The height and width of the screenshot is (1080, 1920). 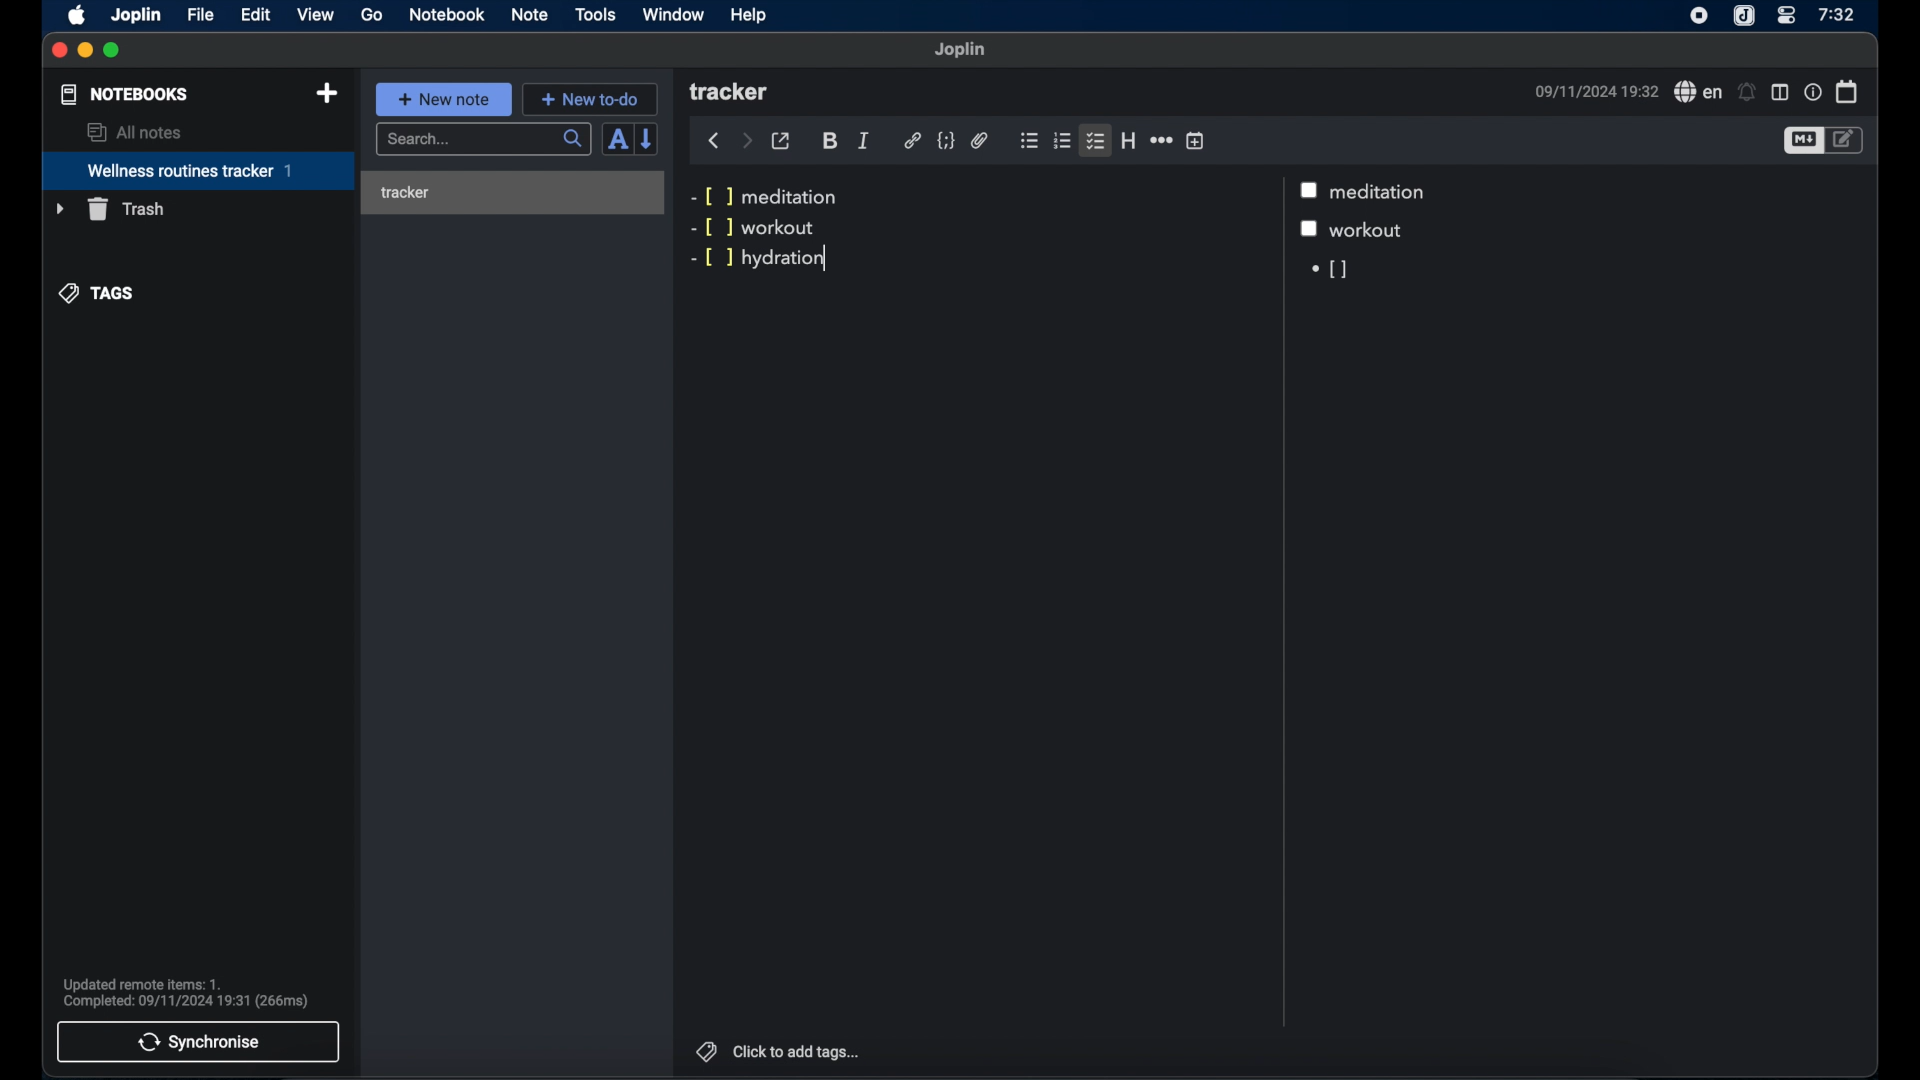 What do you see at coordinates (200, 14) in the screenshot?
I see `file` at bounding box center [200, 14].